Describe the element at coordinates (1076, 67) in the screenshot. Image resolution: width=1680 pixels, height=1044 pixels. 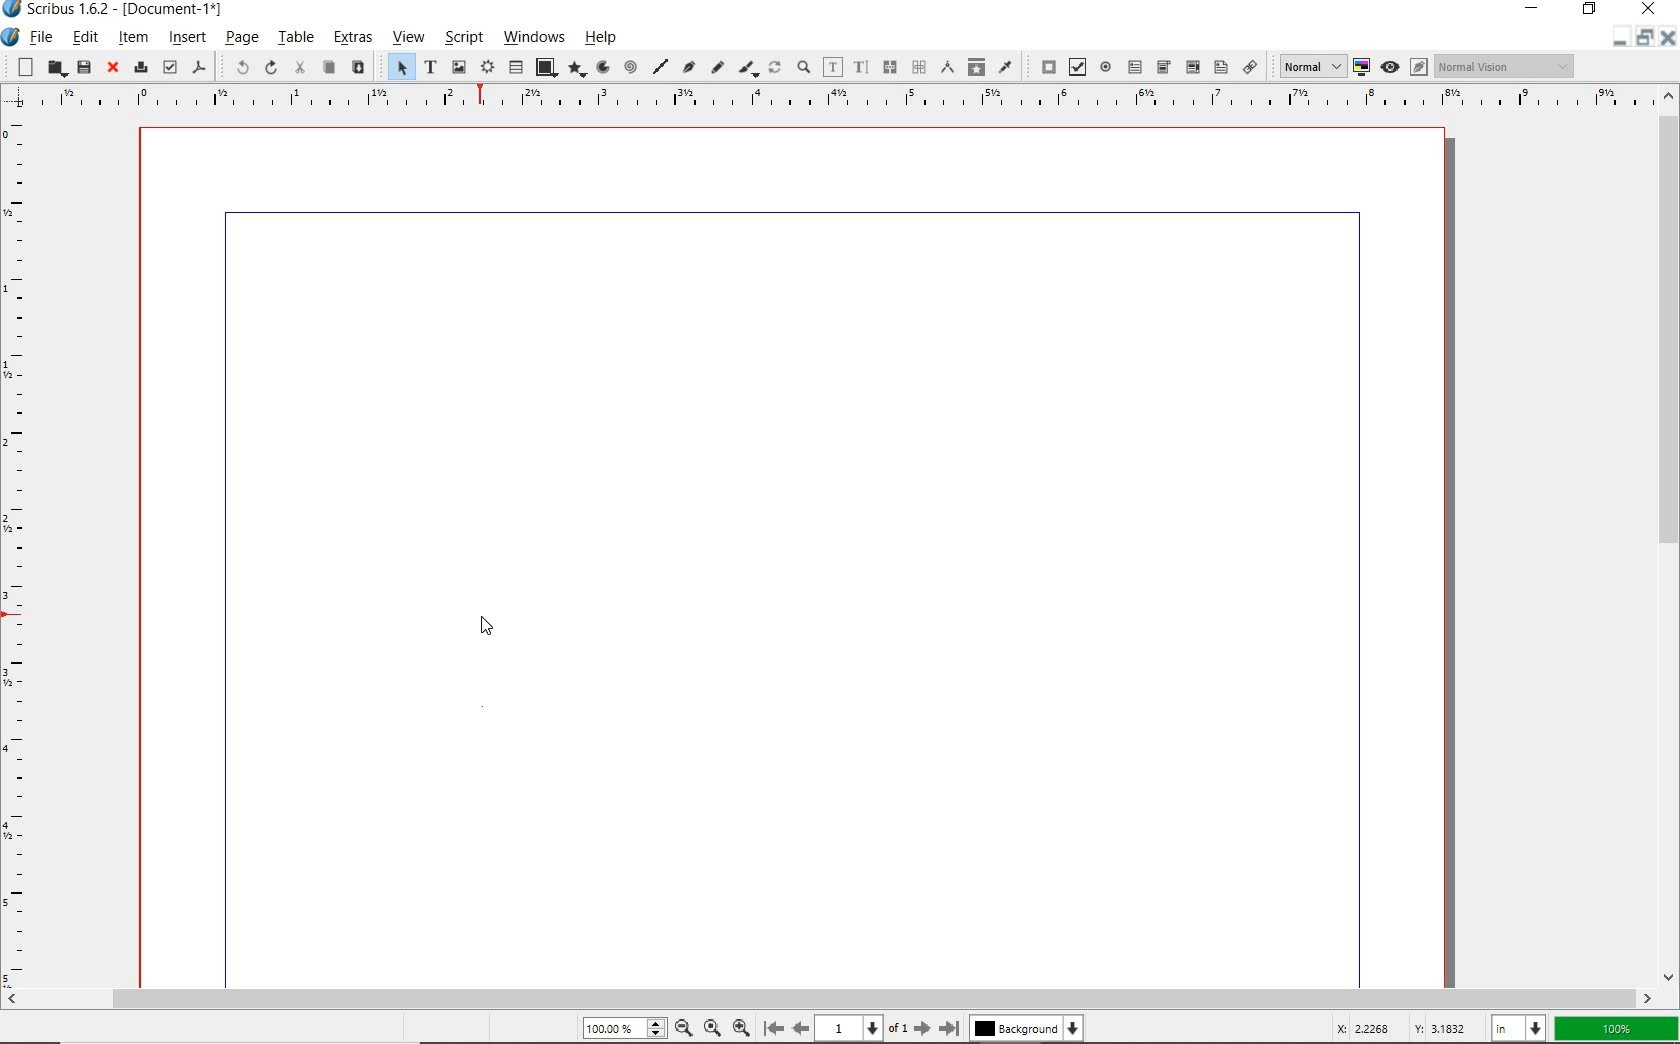
I see `pdf check box` at that location.